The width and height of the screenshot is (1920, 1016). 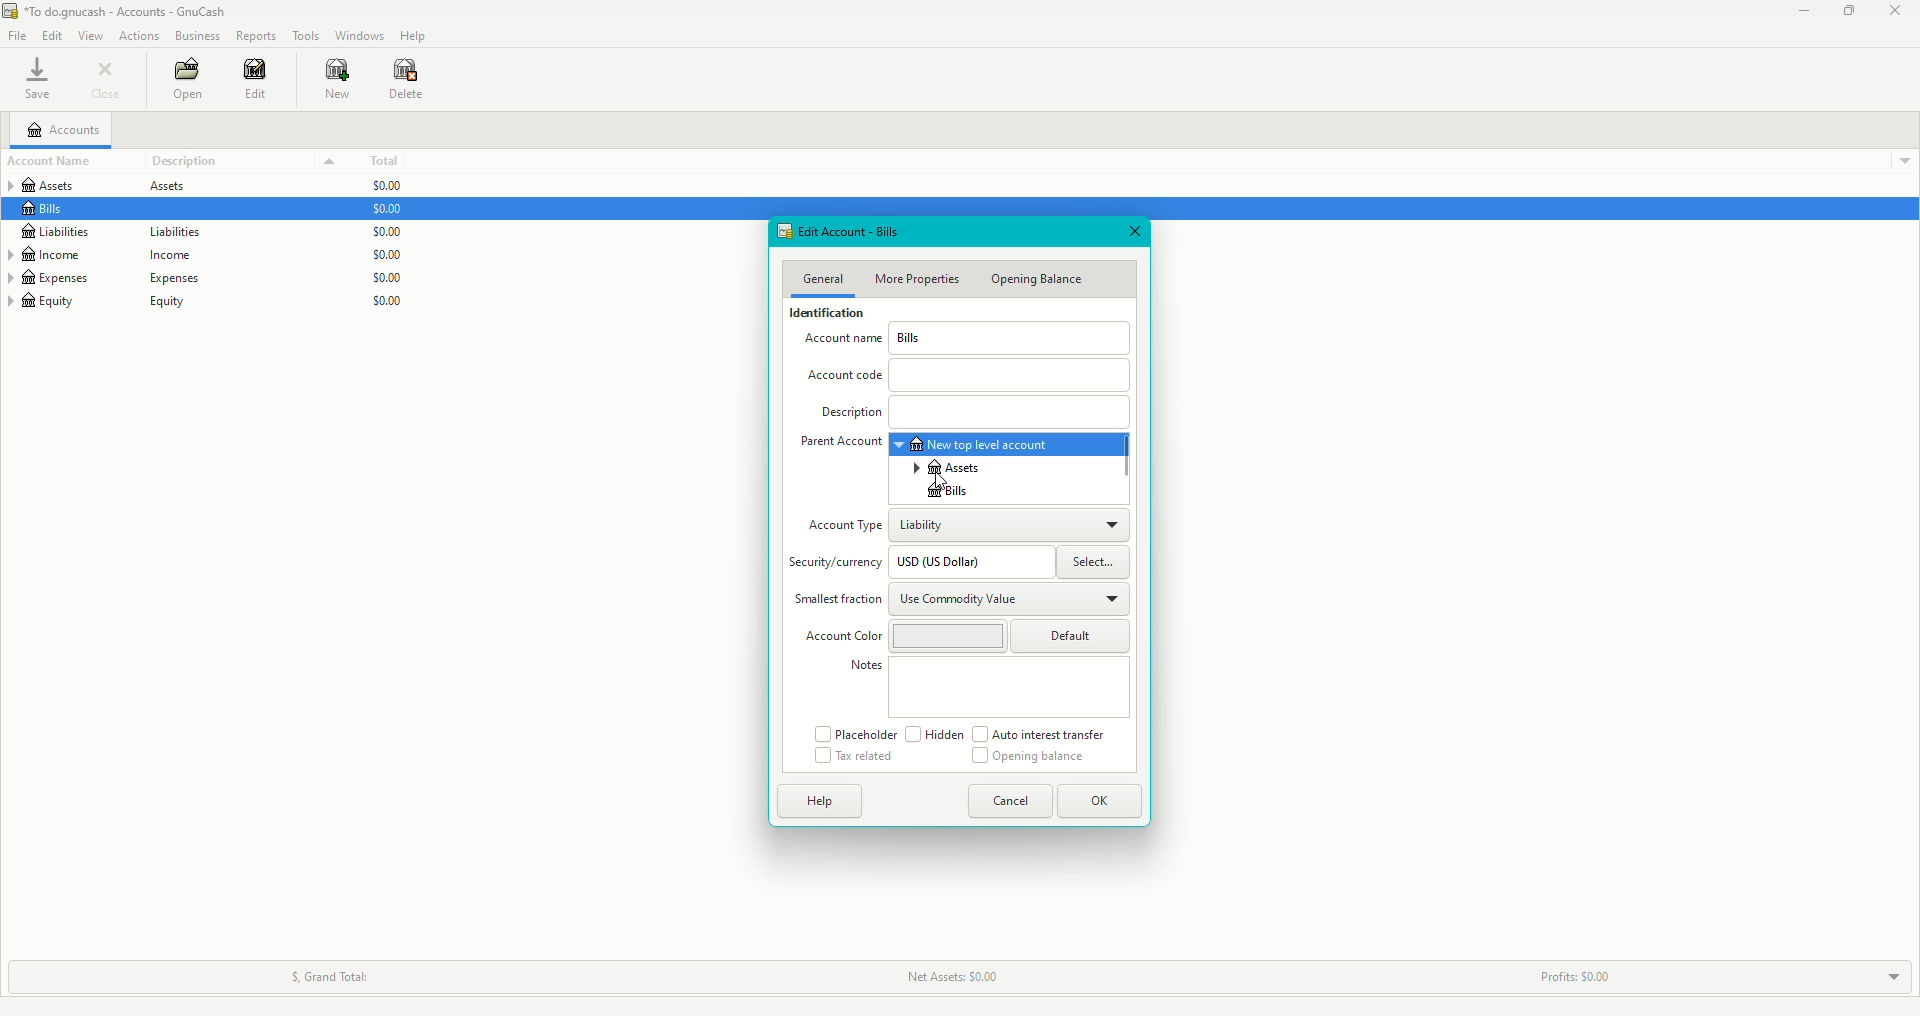 I want to click on View, so click(x=93, y=37).